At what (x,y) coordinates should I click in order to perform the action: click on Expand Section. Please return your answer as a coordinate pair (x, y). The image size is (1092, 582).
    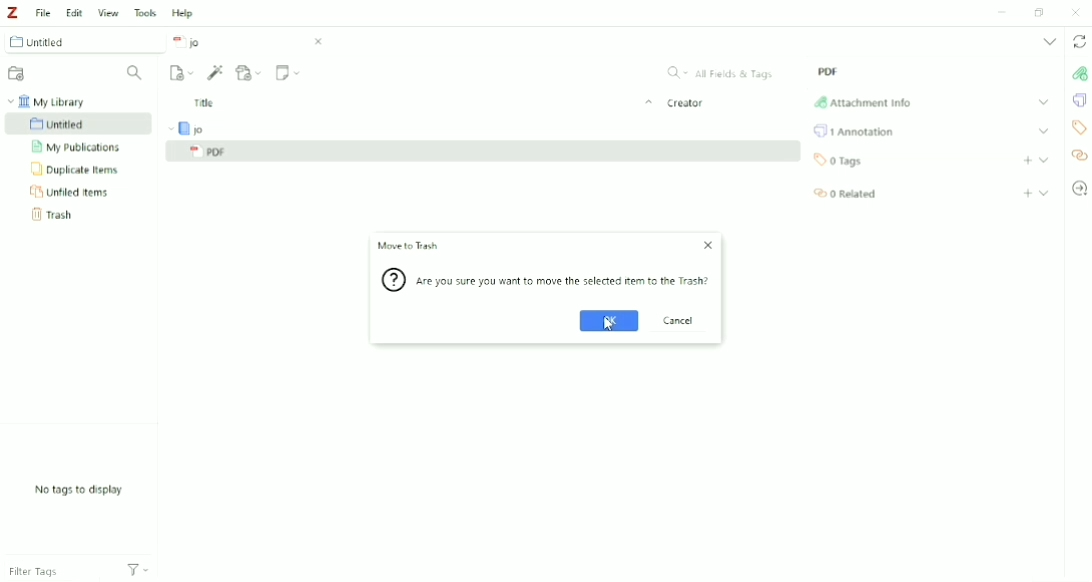
    Looking at the image, I should click on (1042, 102).